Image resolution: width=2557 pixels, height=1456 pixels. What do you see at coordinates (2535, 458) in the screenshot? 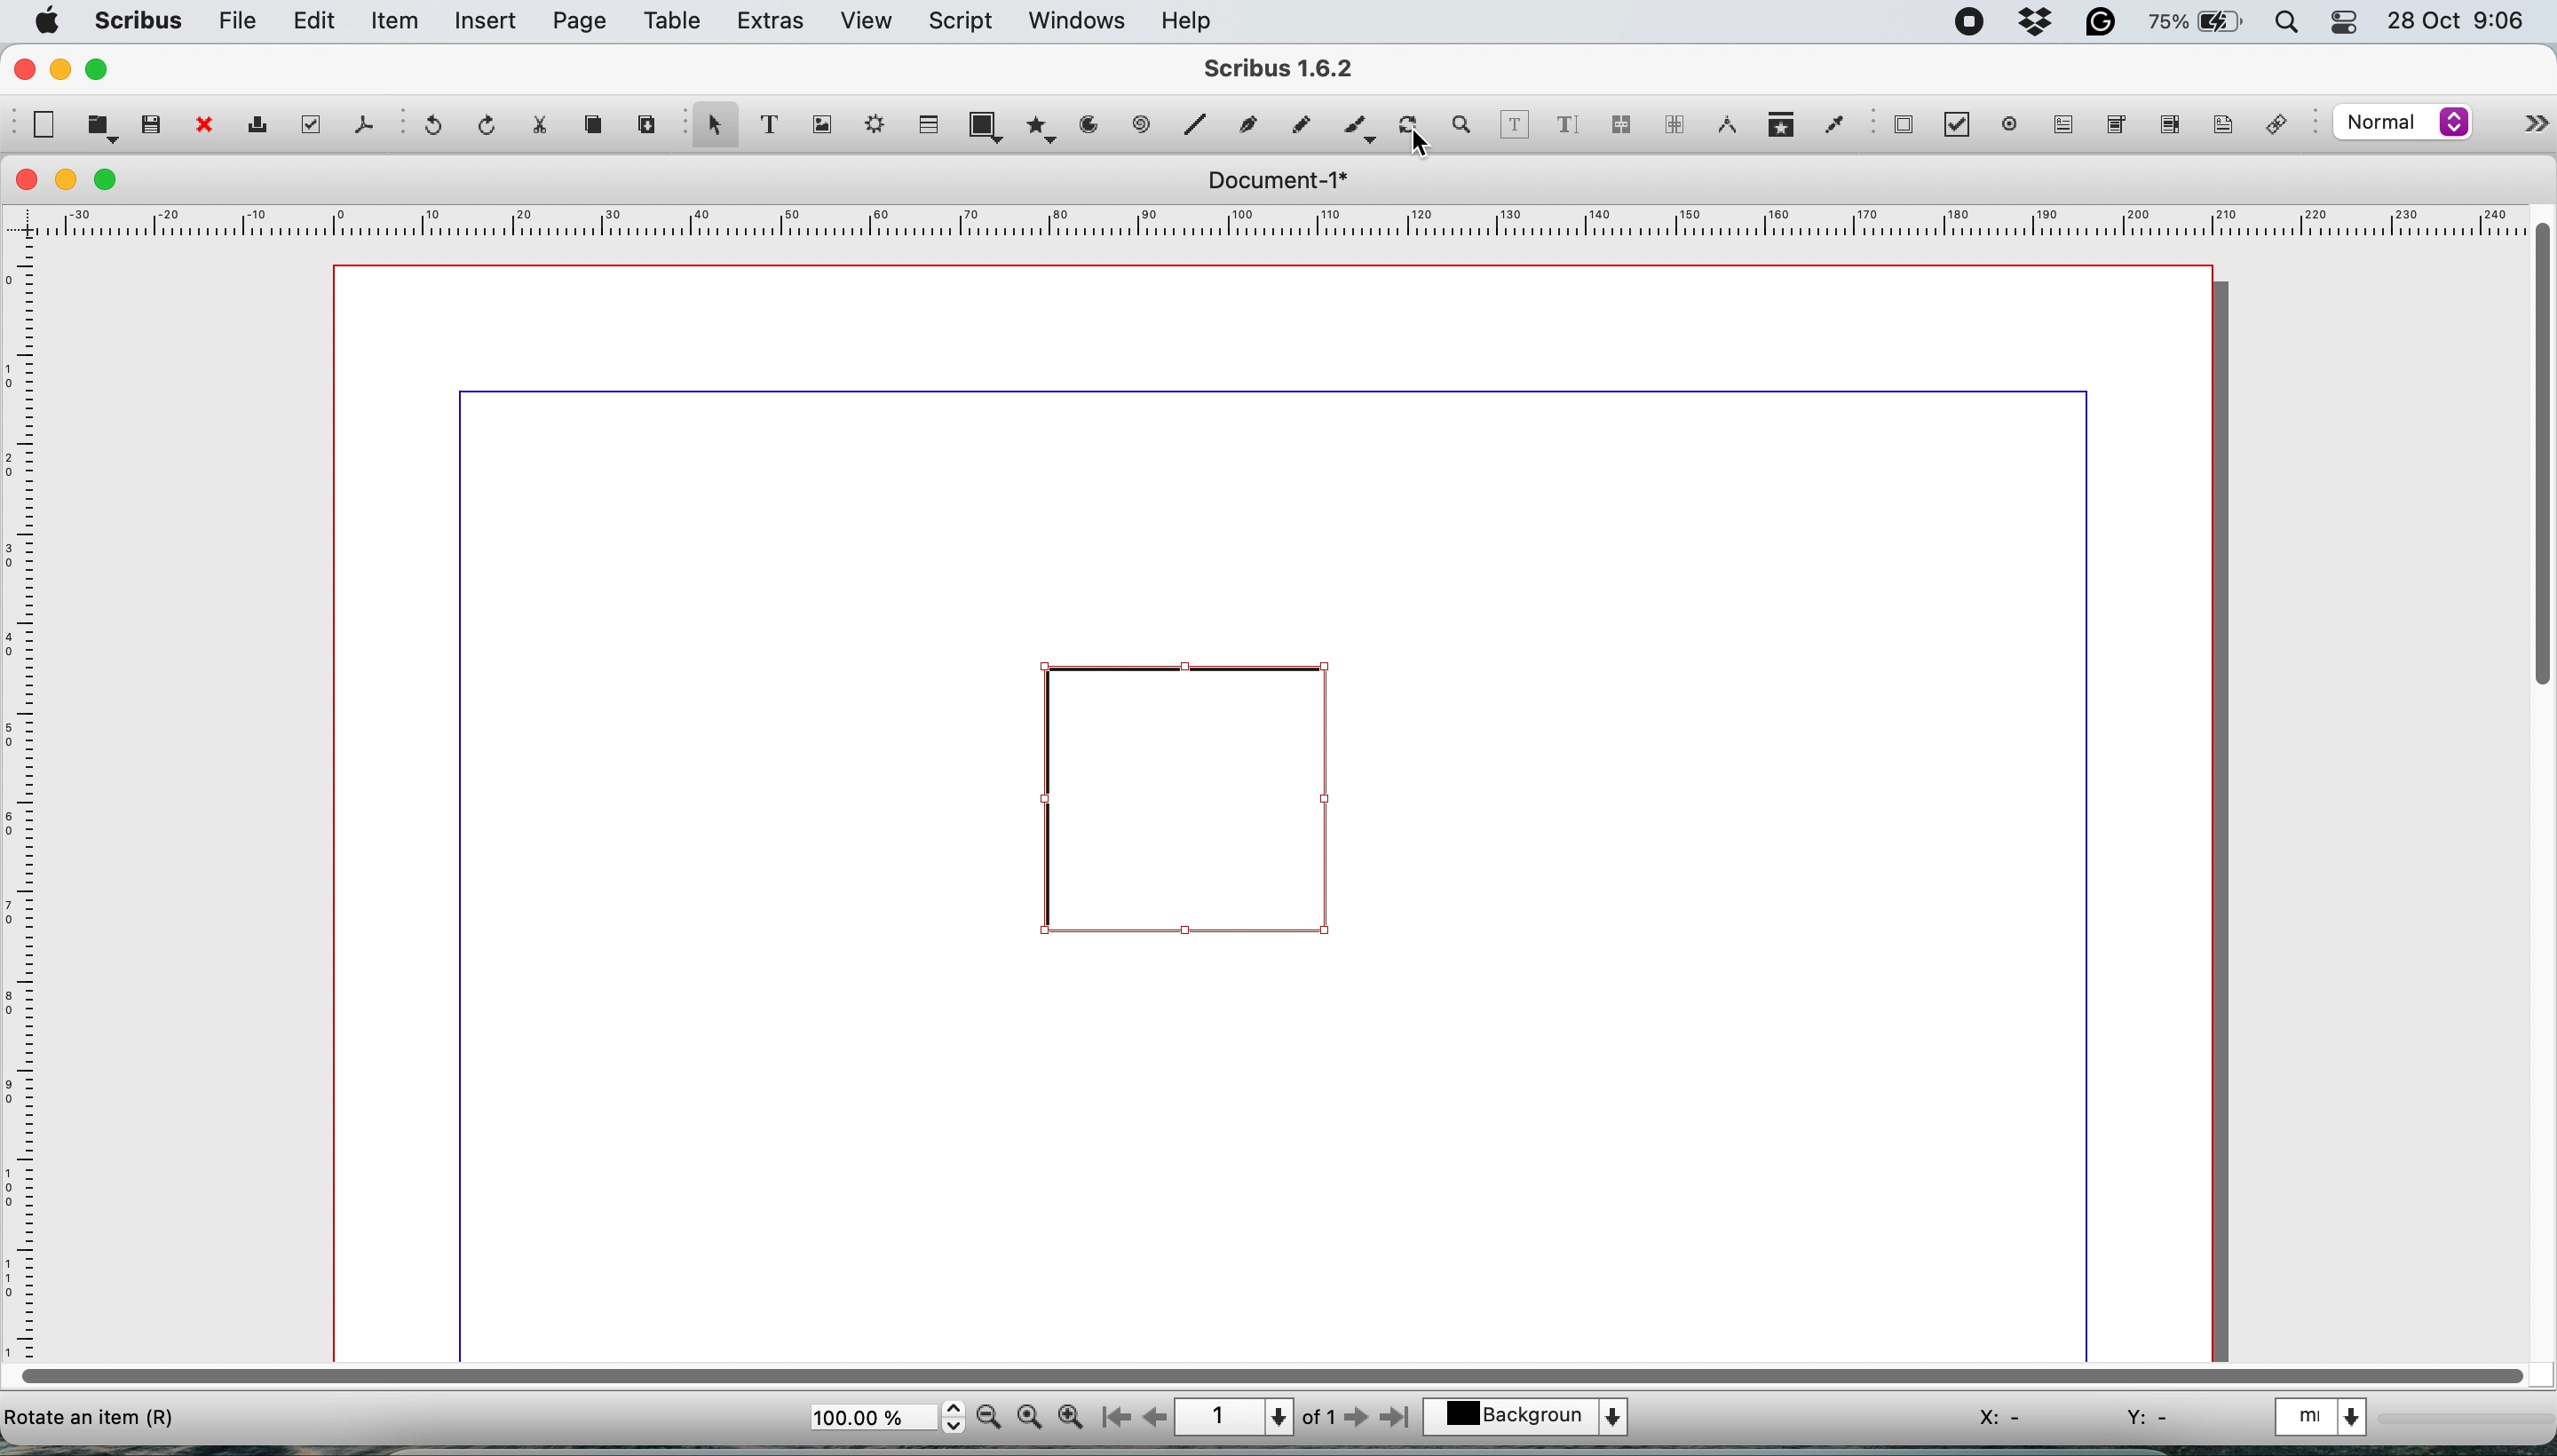
I see `vertical scroll bar` at bounding box center [2535, 458].